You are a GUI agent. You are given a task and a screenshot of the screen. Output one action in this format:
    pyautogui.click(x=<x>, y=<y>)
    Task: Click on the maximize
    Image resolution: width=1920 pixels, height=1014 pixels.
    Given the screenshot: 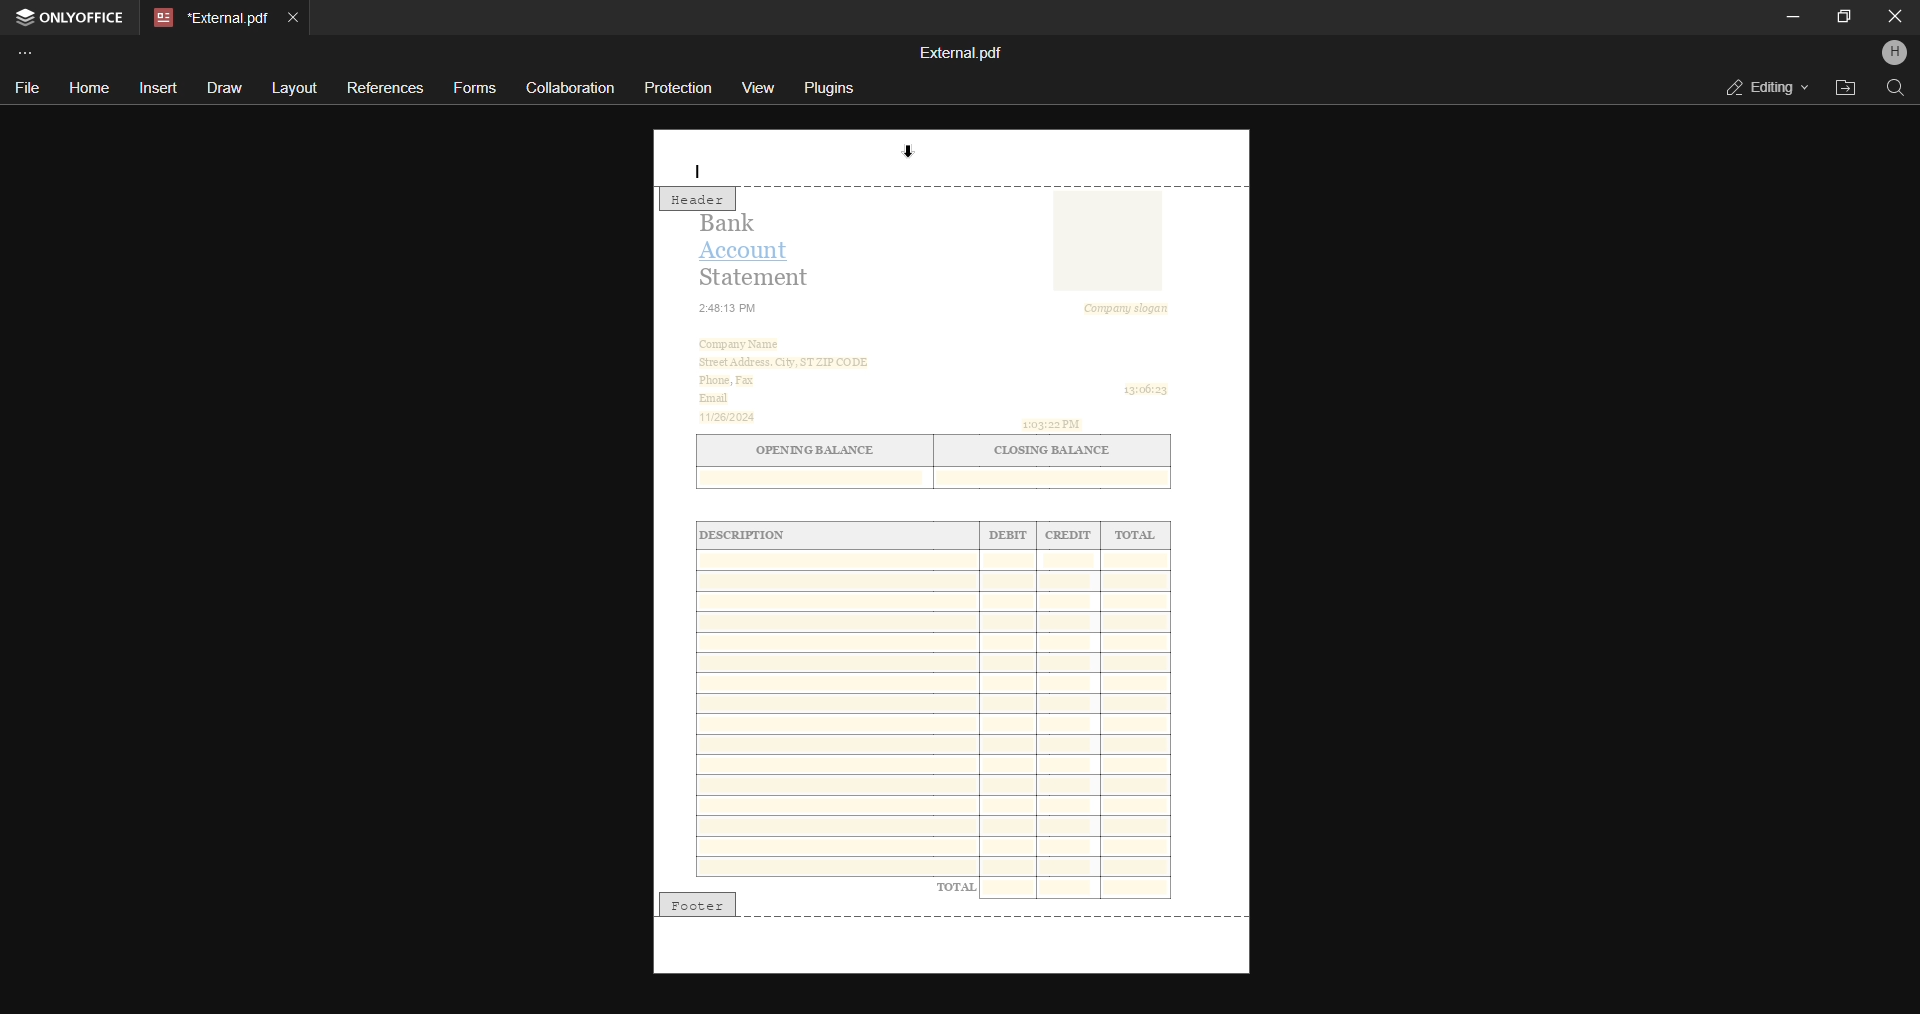 What is the action you would take?
    pyautogui.click(x=1843, y=15)
    